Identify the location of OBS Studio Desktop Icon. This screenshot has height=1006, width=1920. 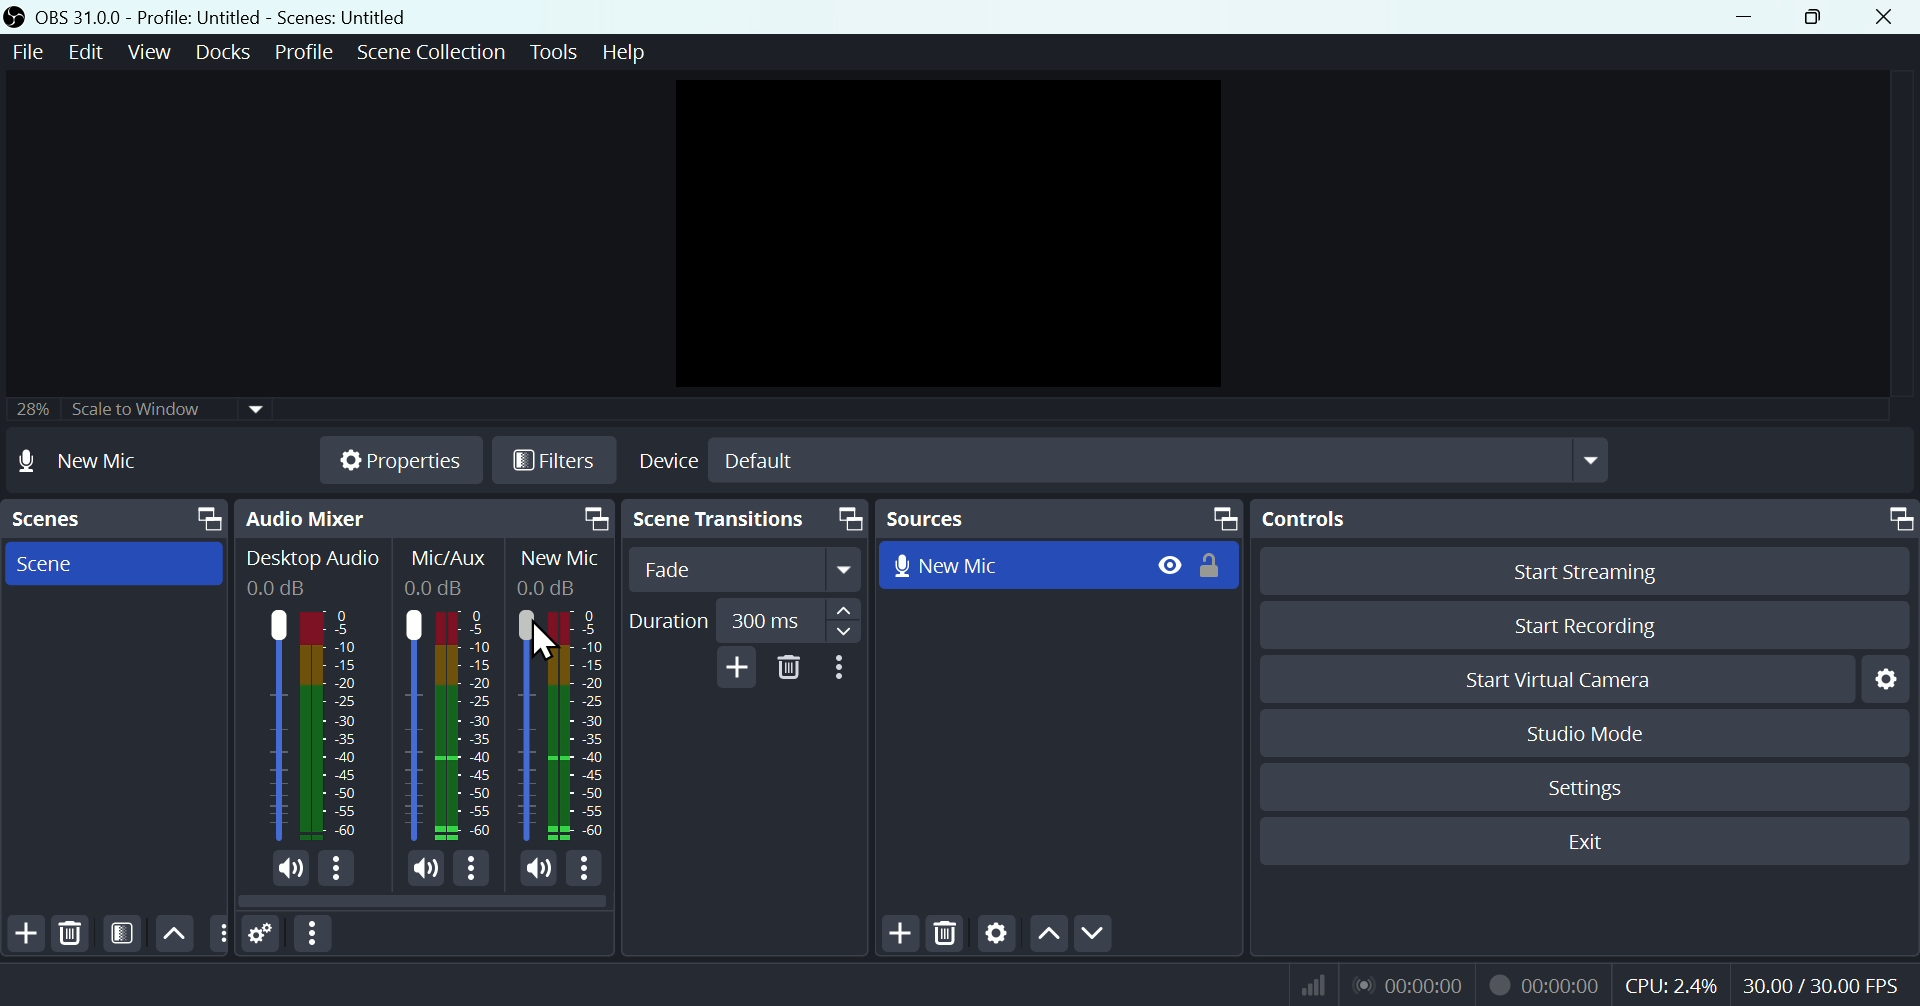
(15, 17).